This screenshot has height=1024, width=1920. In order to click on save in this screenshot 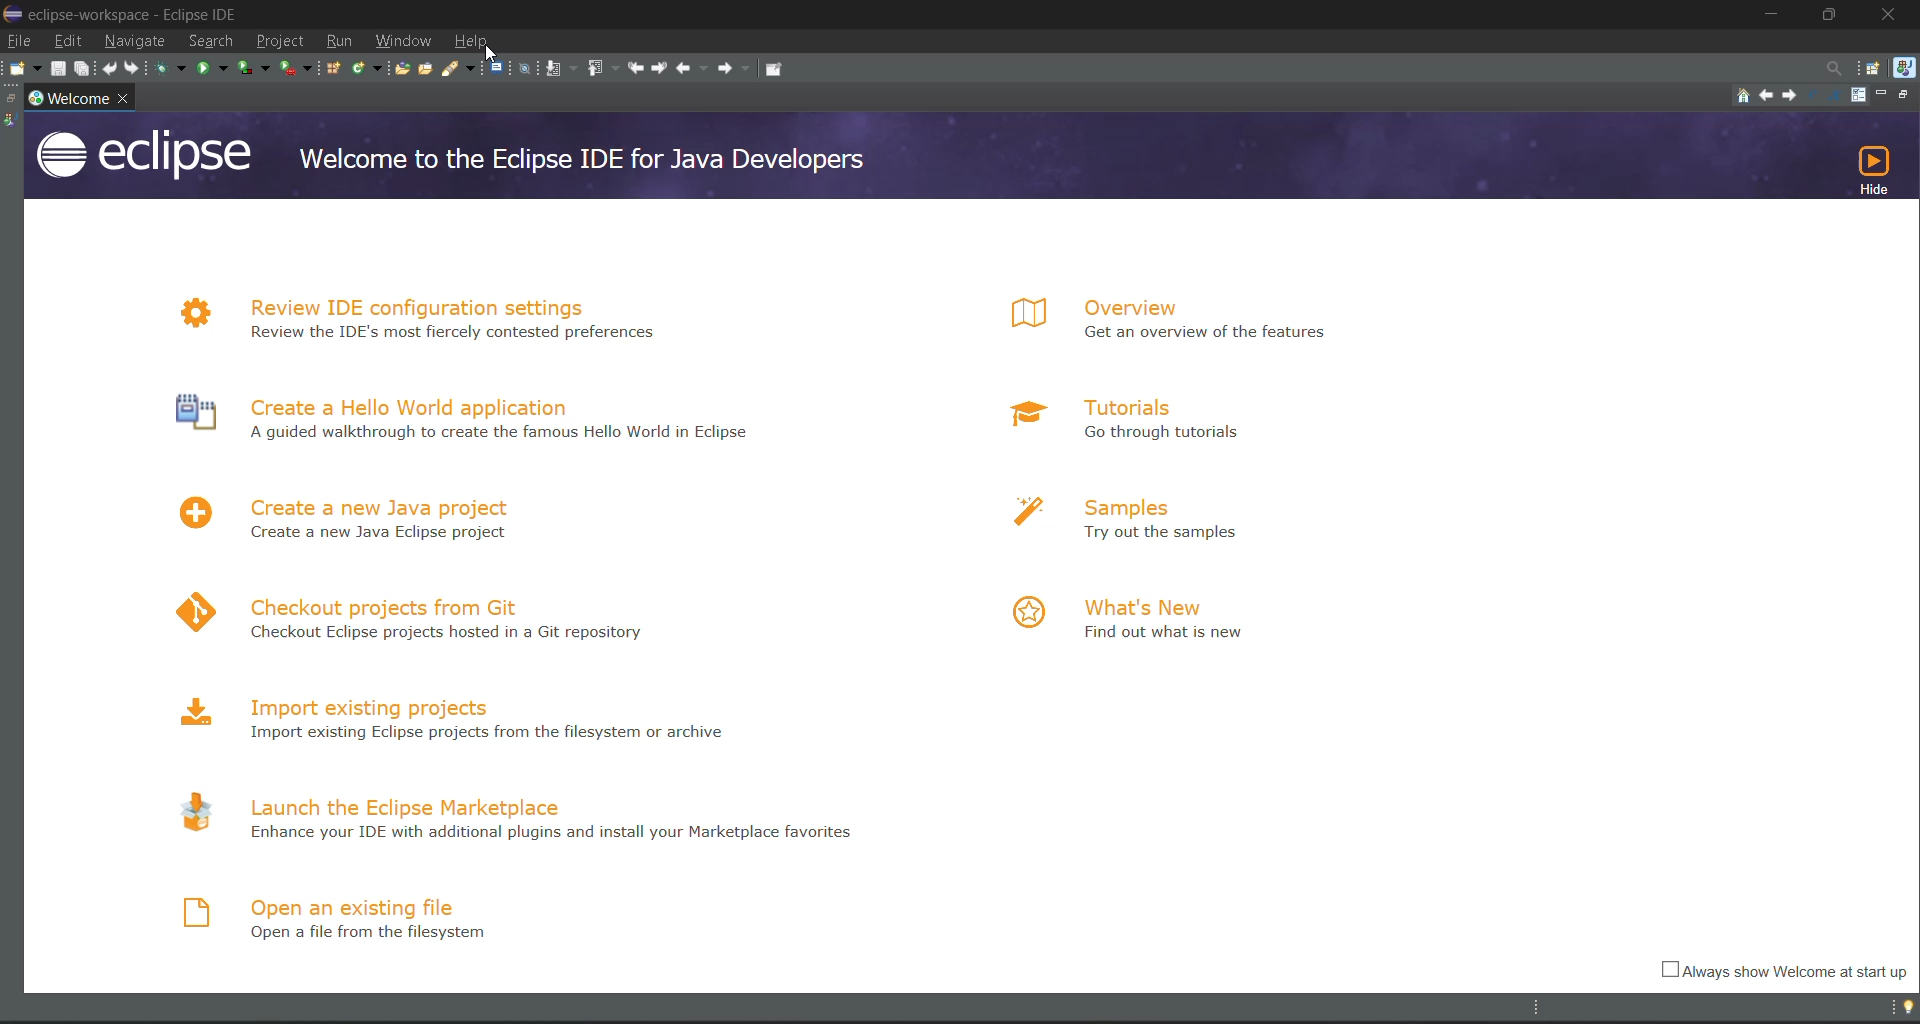, I will do `click(58, 67)`.